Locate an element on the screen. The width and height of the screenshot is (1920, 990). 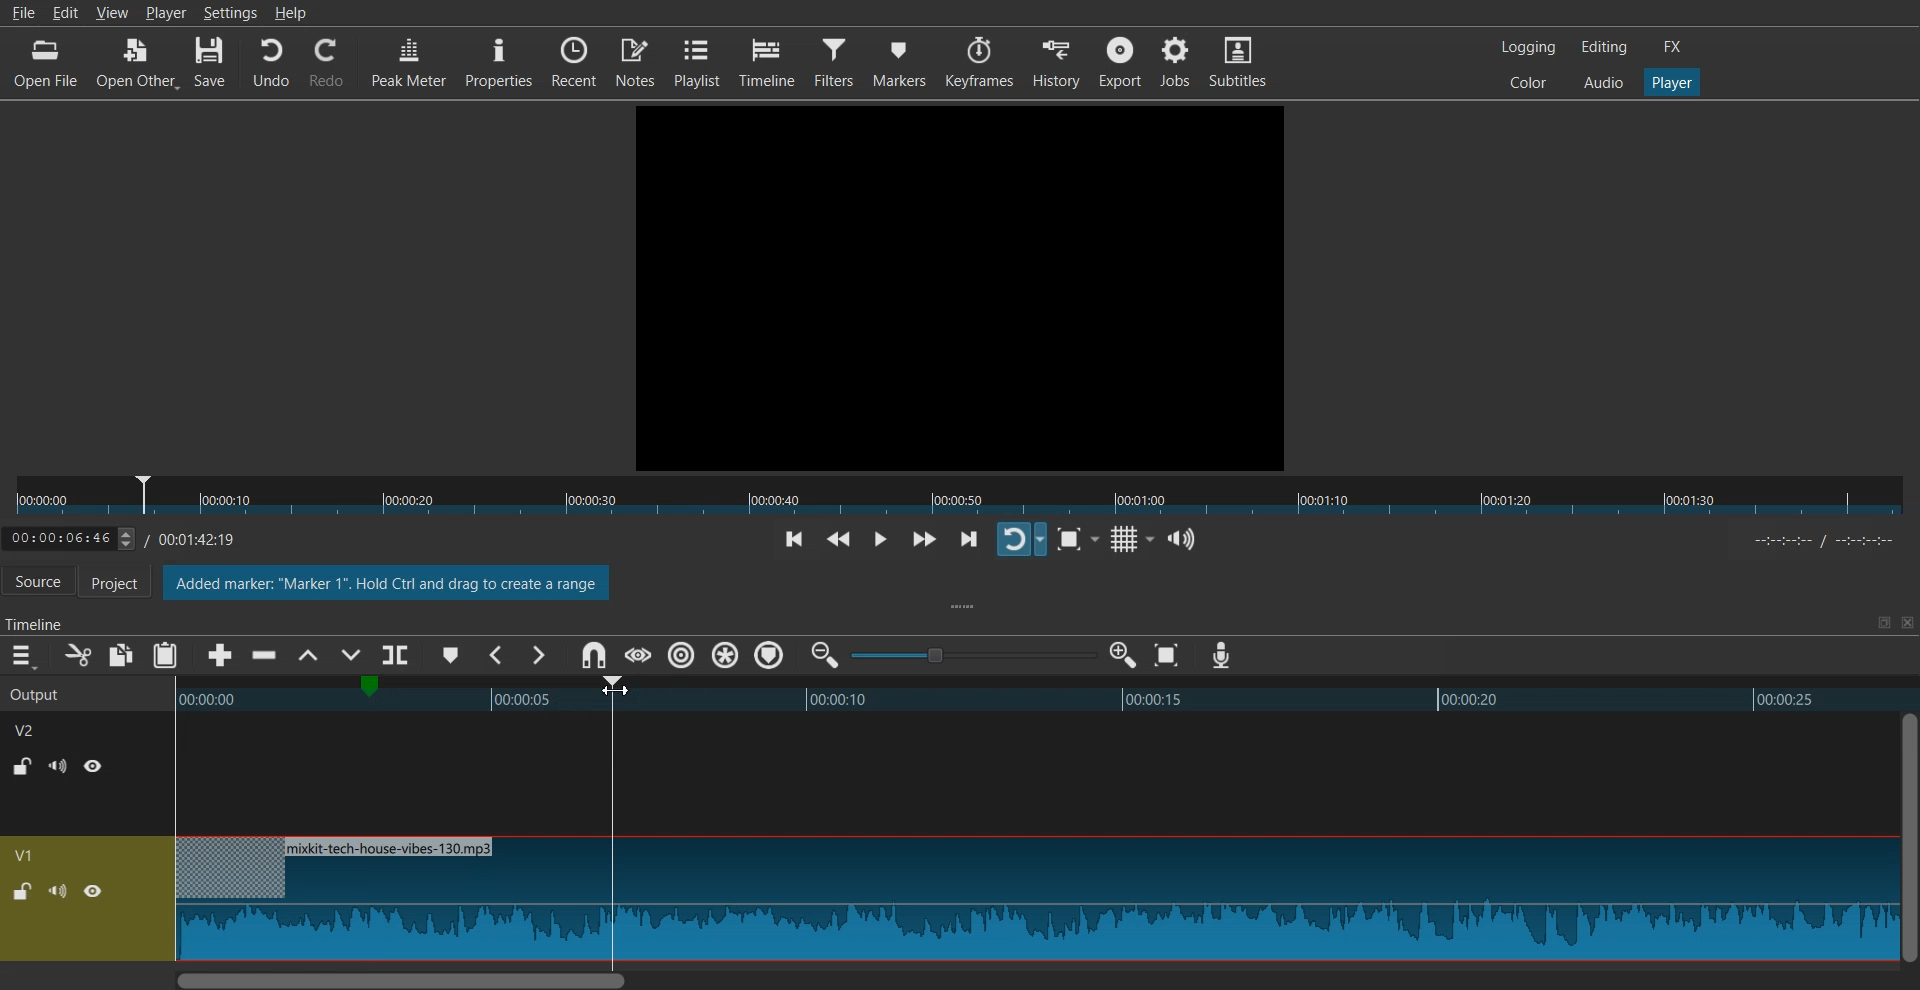
Previous Marker is located at coordinates (498, 655).